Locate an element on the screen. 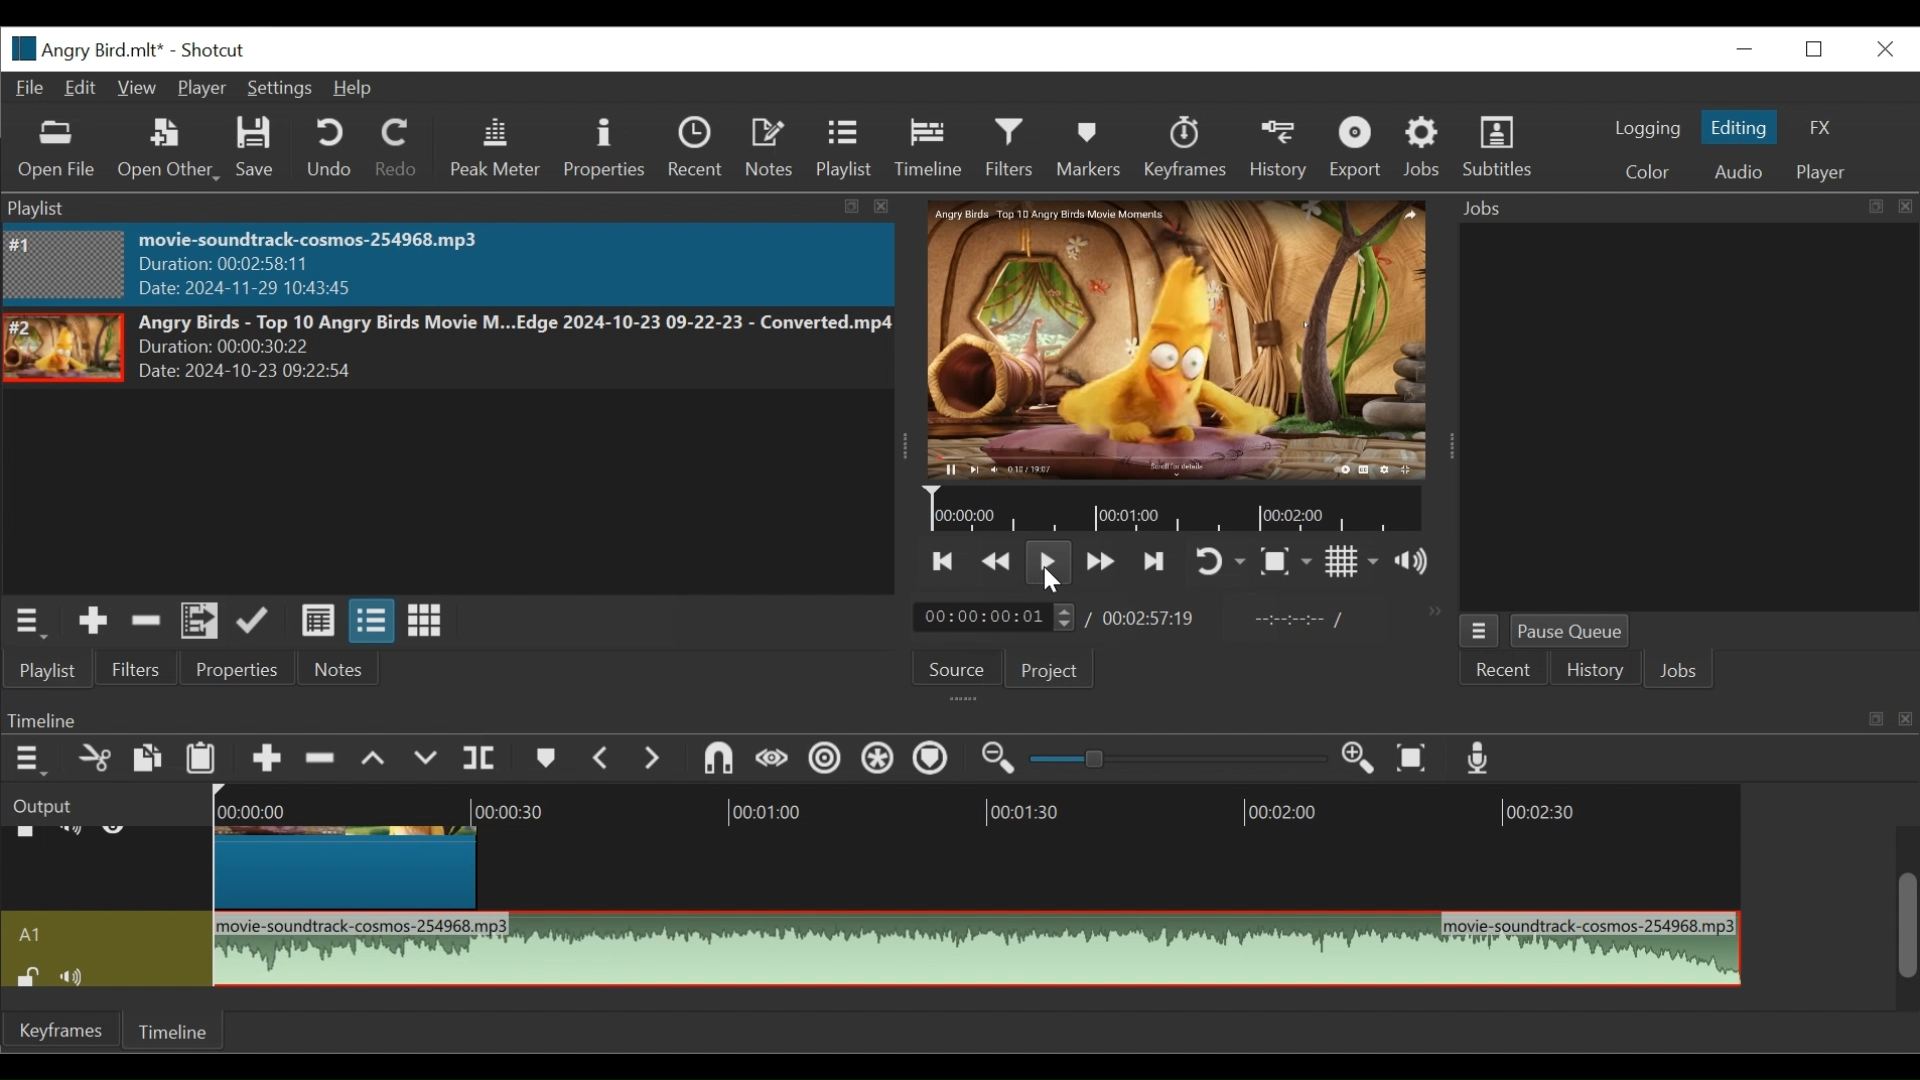 The image size is (1920, 1080). / 00:00:00:01(Current duration) is located at coordinates (987, 616).